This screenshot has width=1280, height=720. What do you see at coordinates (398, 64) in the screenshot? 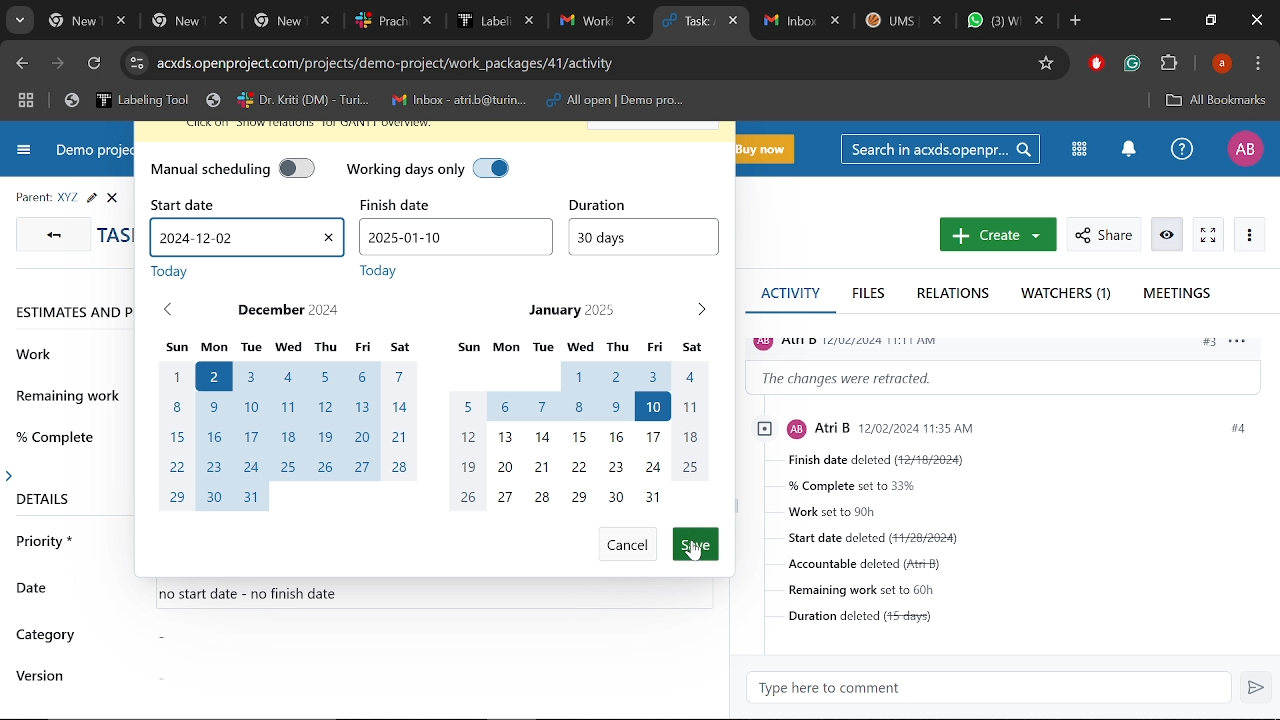
I see `Cite address` at bounding box center [398, 64].